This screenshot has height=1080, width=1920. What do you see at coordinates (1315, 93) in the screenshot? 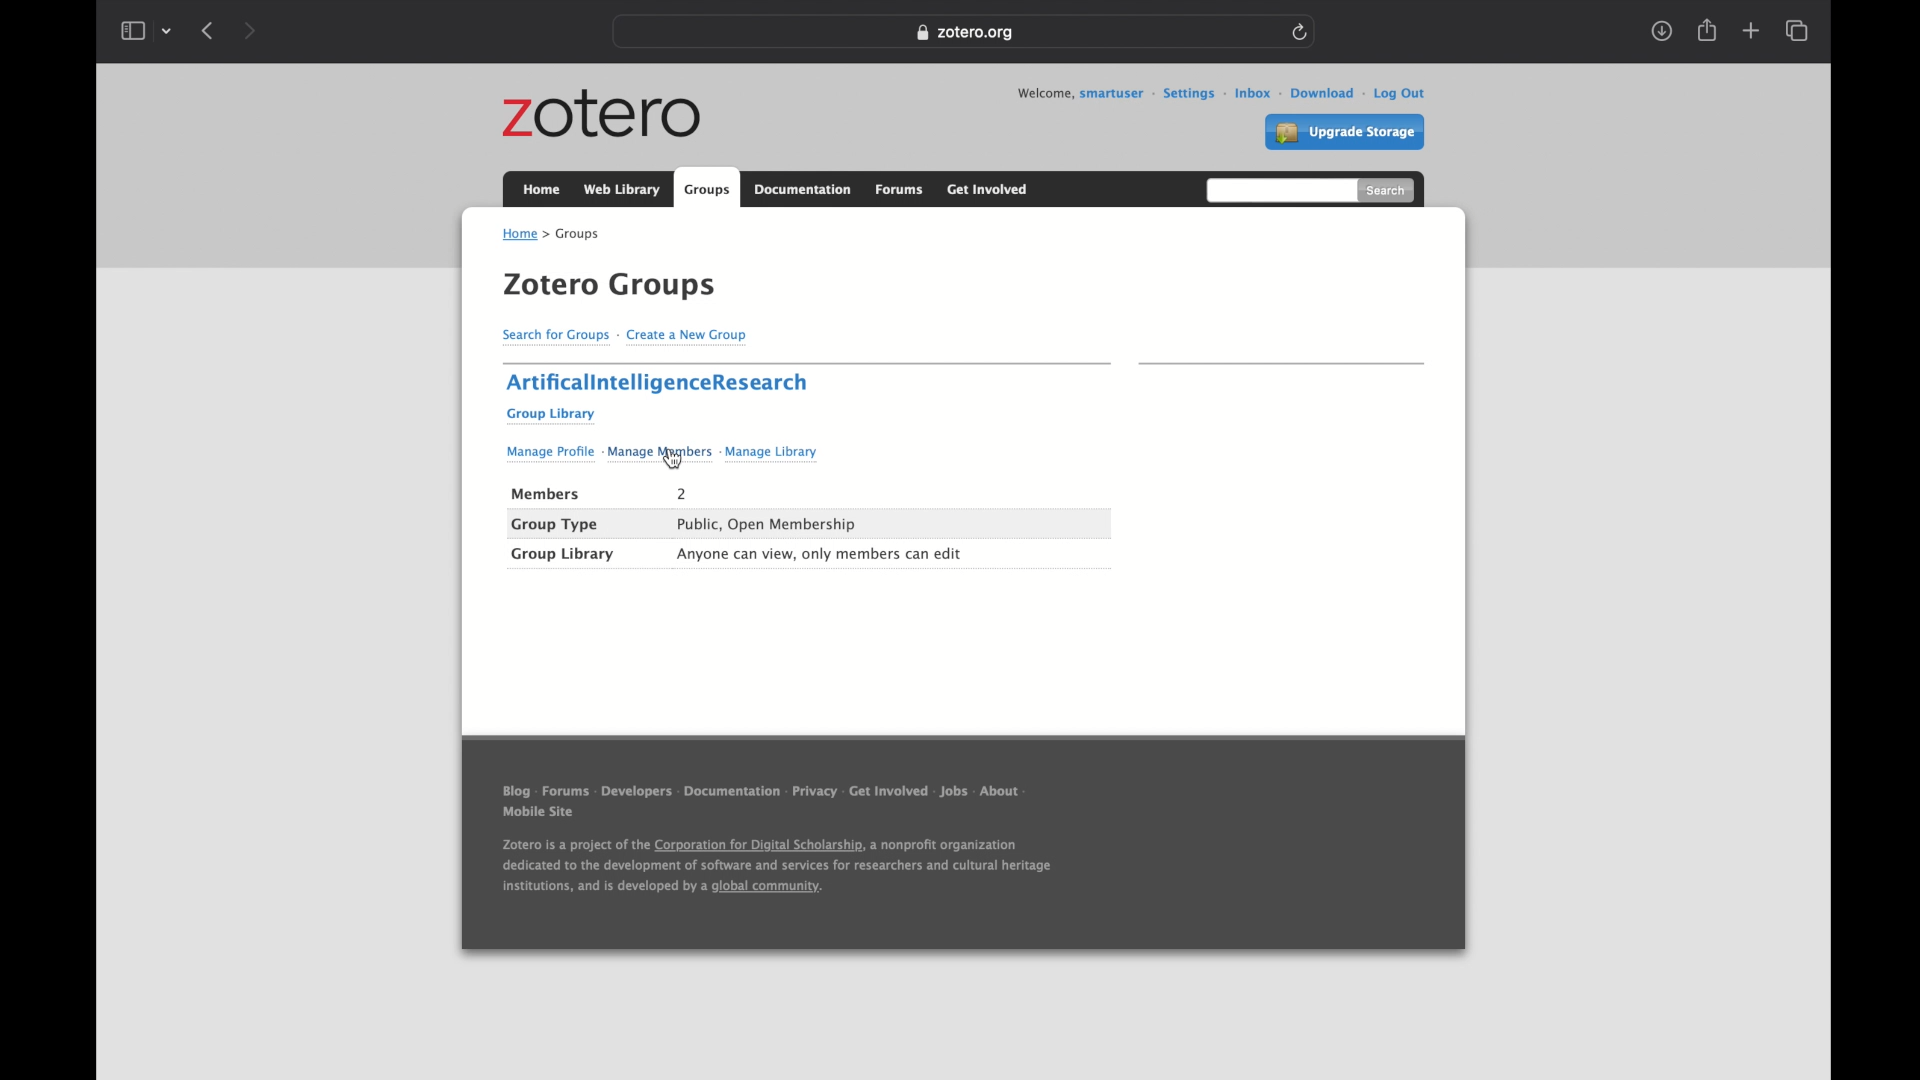
I see `download ` at bounding box center [1315, 93].